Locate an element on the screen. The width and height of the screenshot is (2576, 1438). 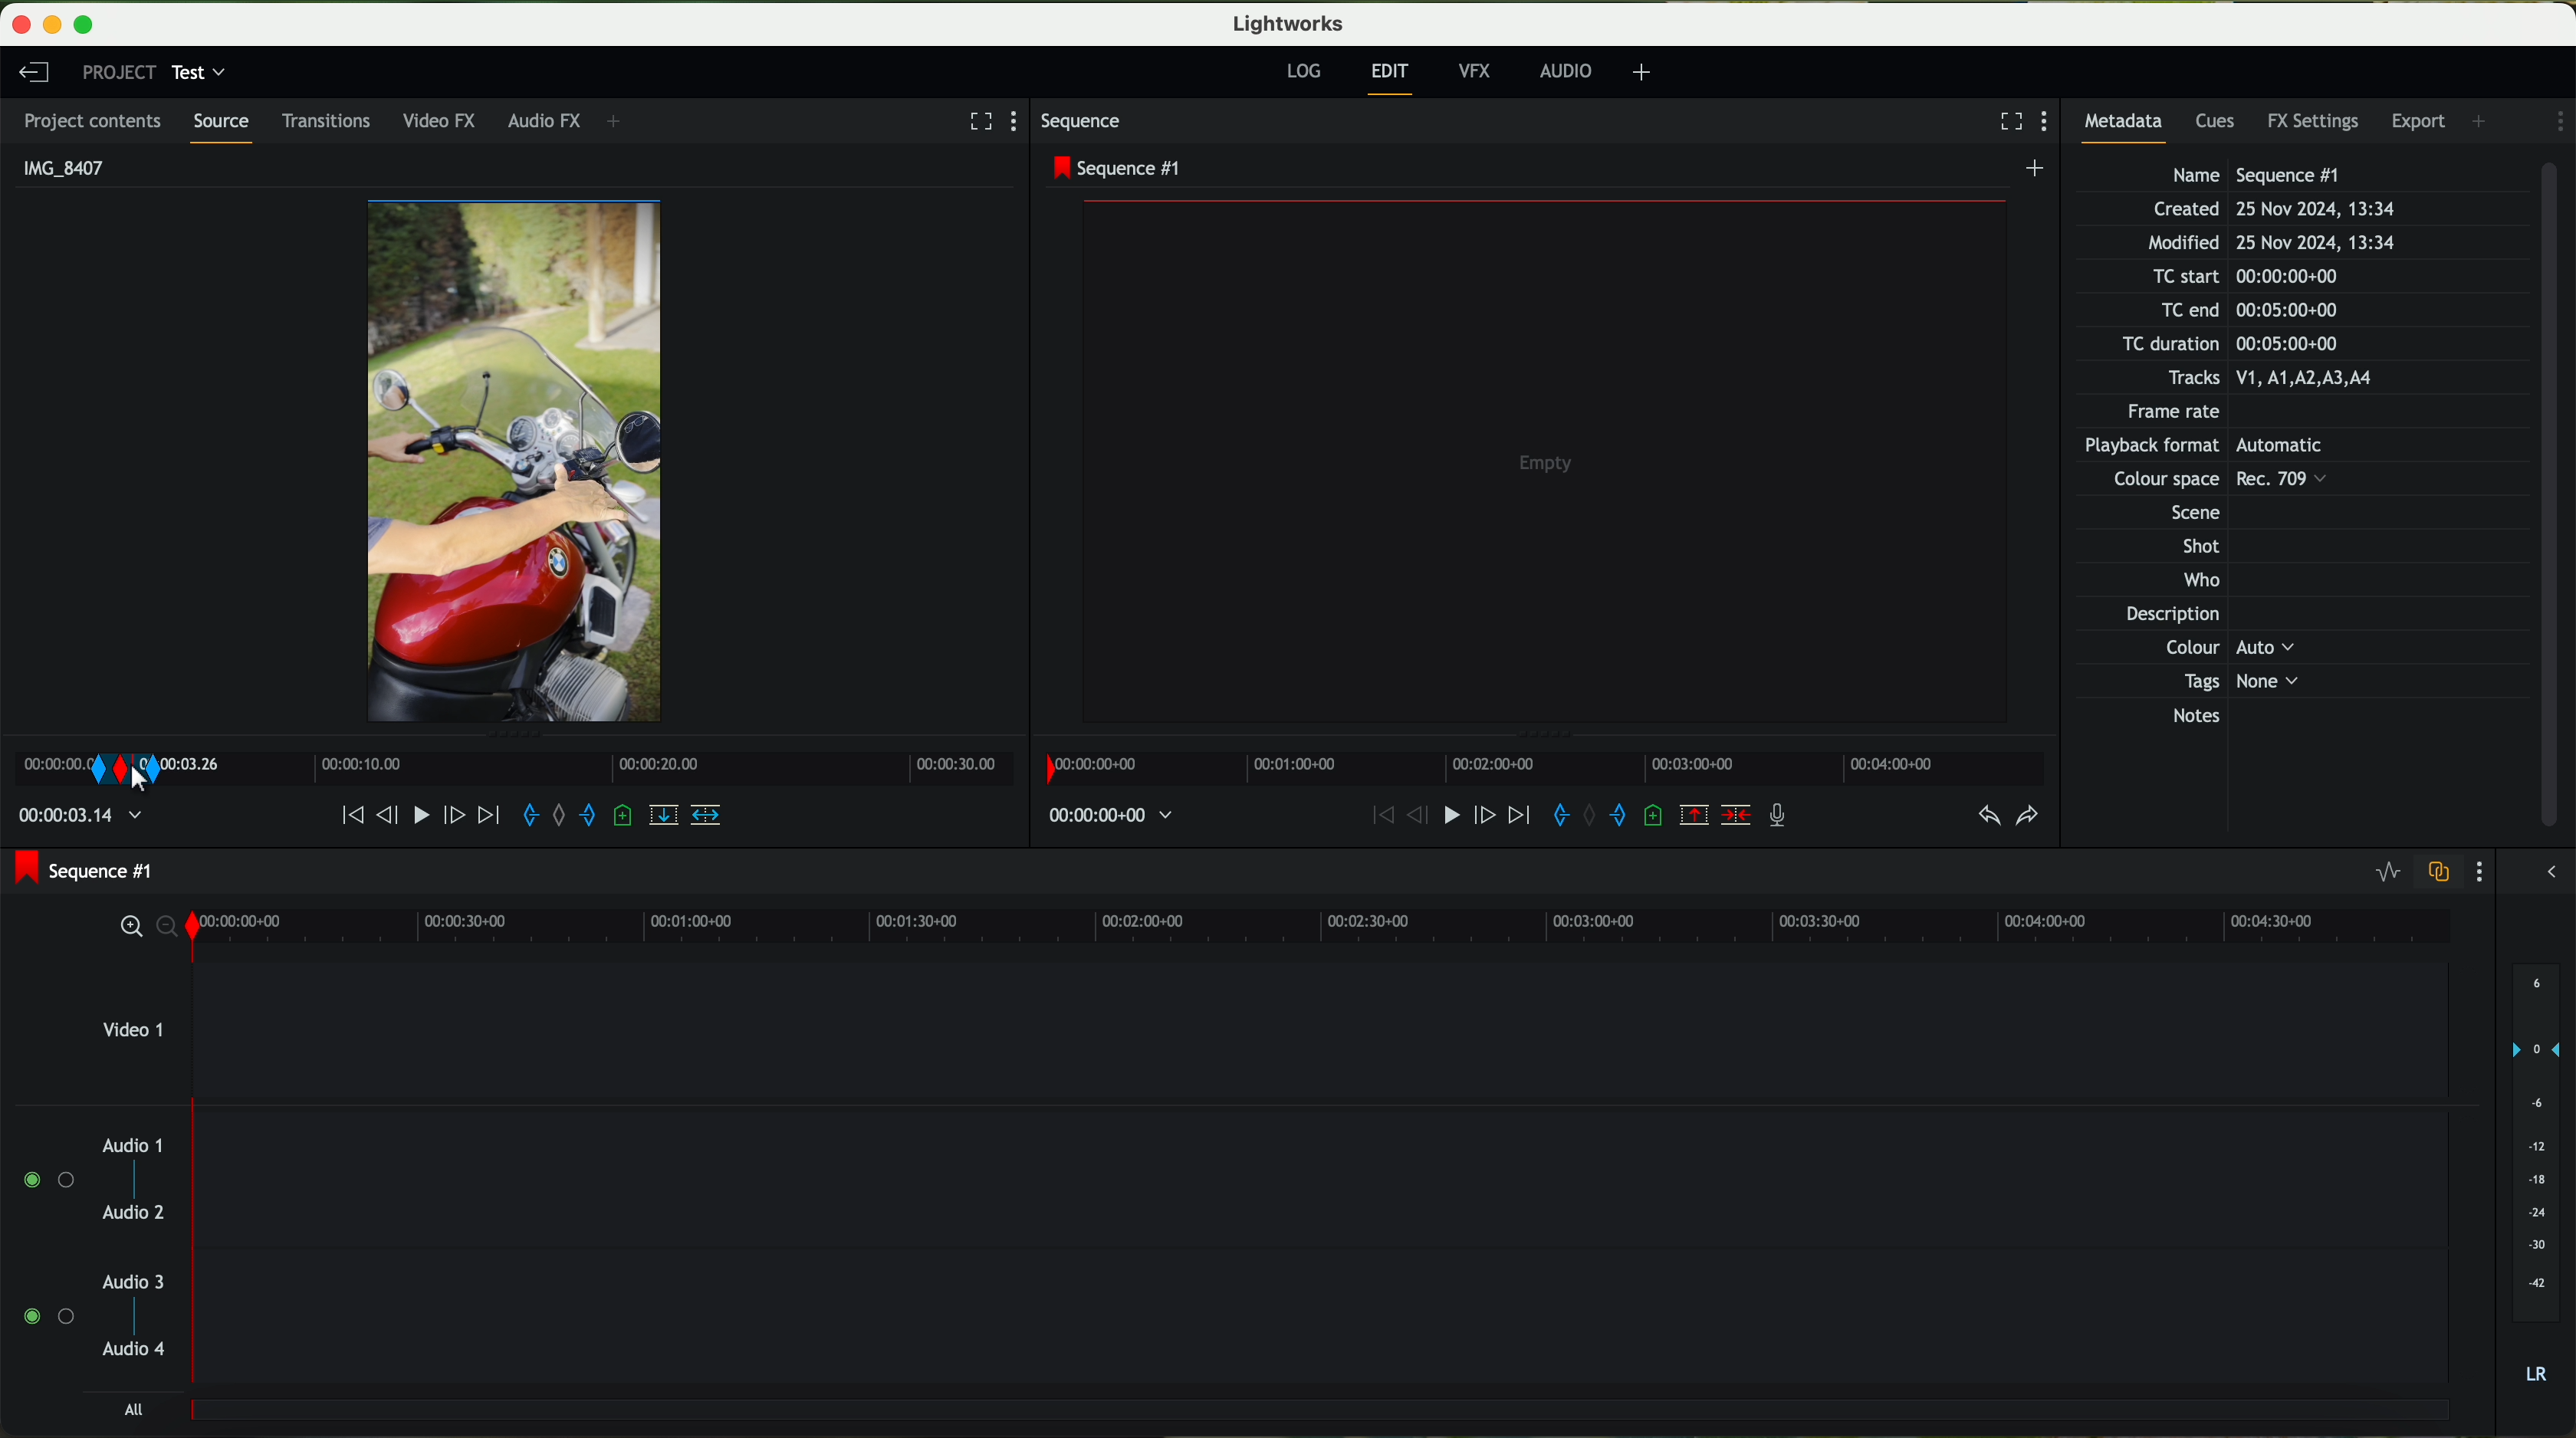
Frame rate is located at coordinates (2179, 415).